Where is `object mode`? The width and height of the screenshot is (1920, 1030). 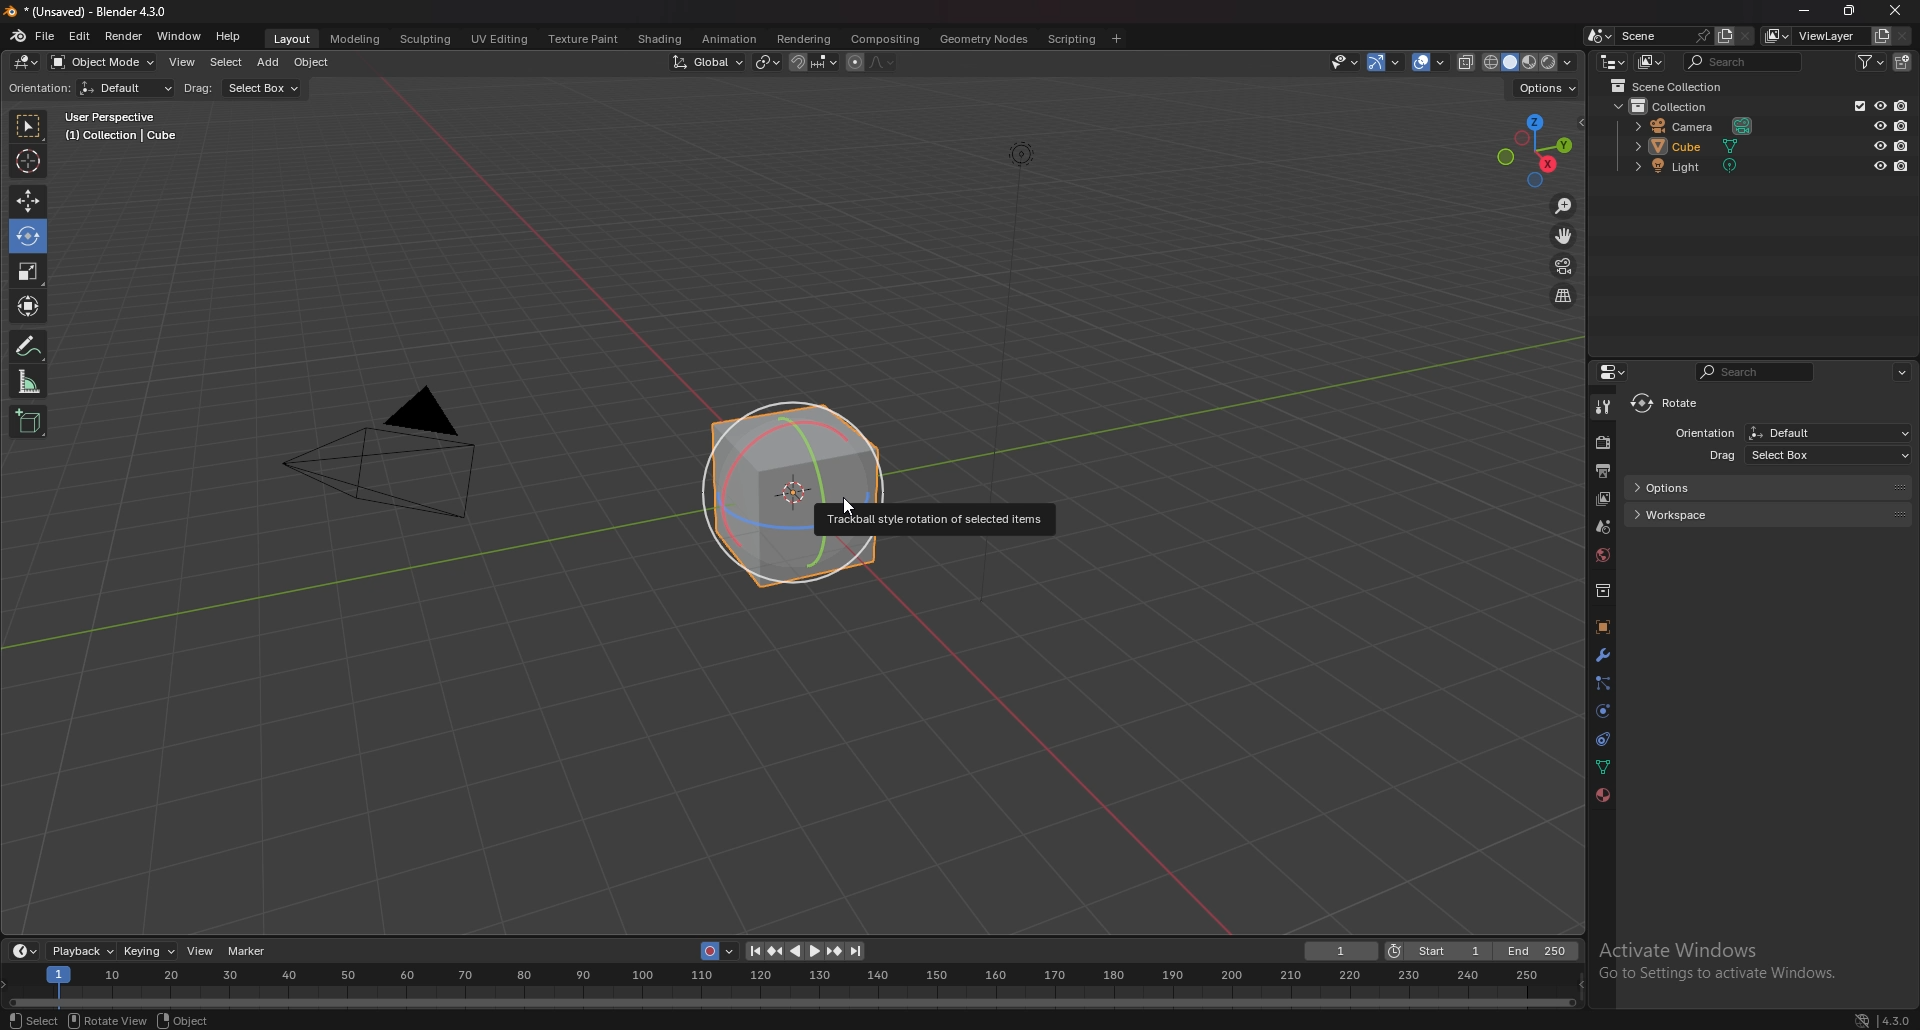 object mode is located at coordinates (103, 62).